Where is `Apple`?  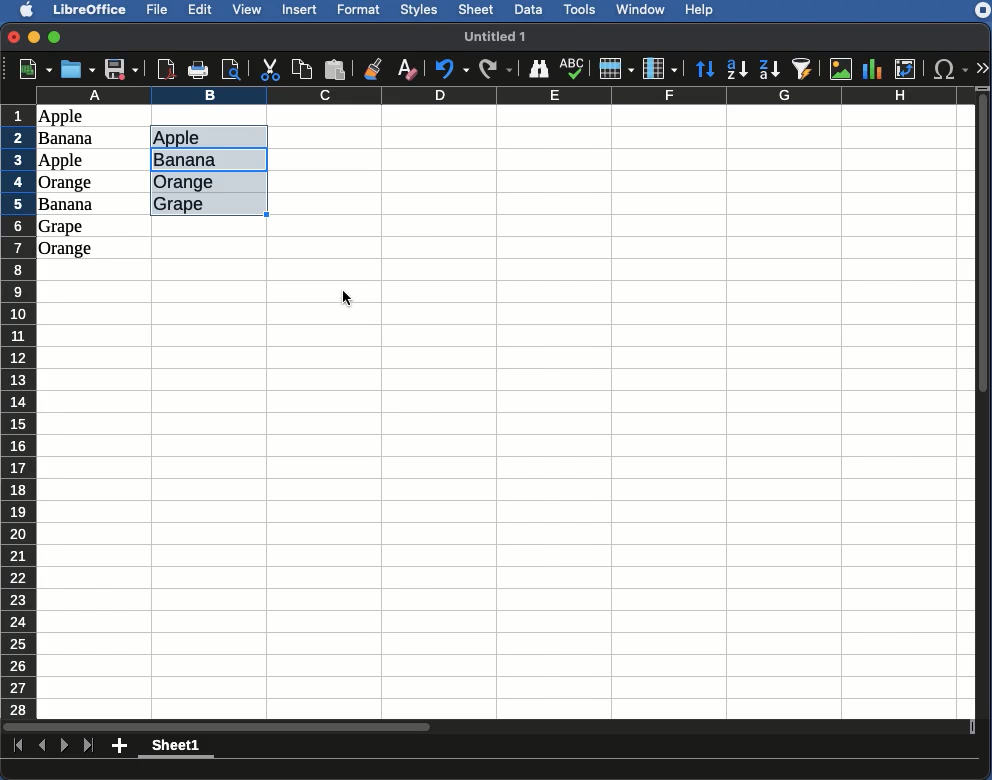
Apple is located at coordinates (61, 117).